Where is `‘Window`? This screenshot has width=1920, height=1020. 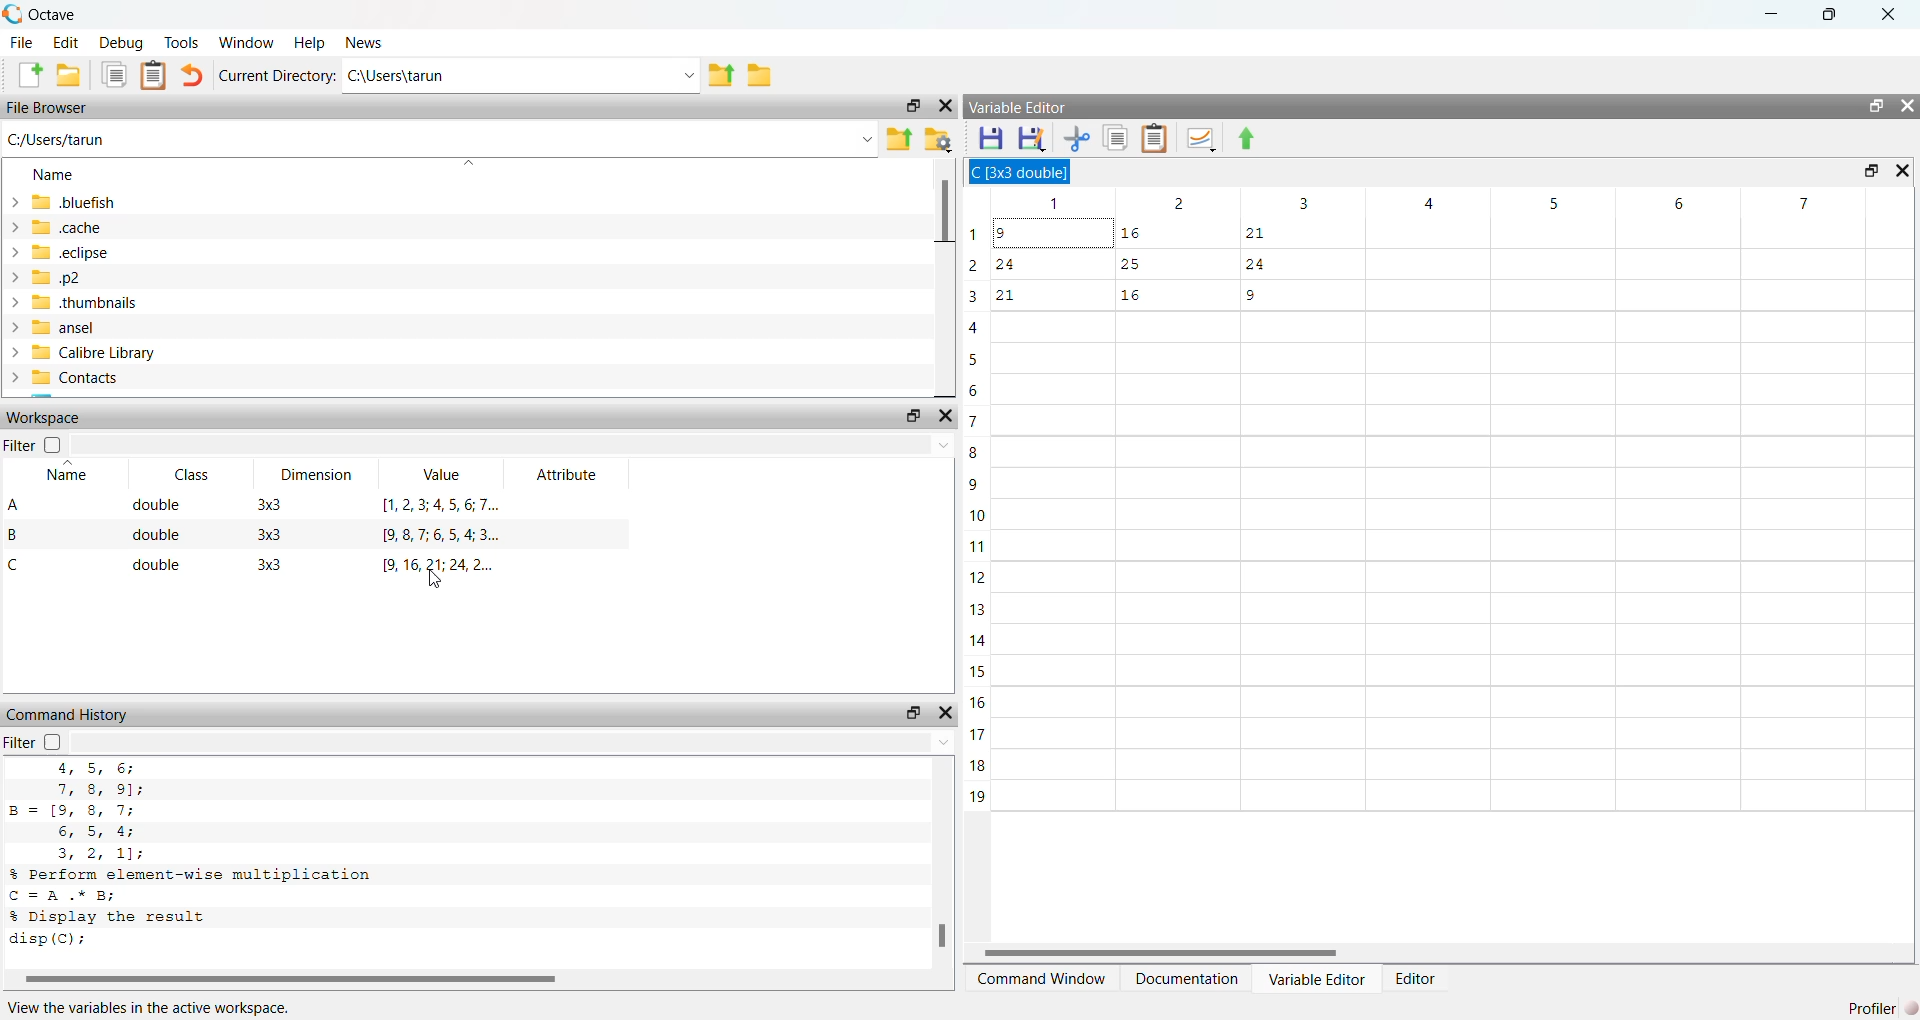
‘Window is located at coordinates (249, 42).